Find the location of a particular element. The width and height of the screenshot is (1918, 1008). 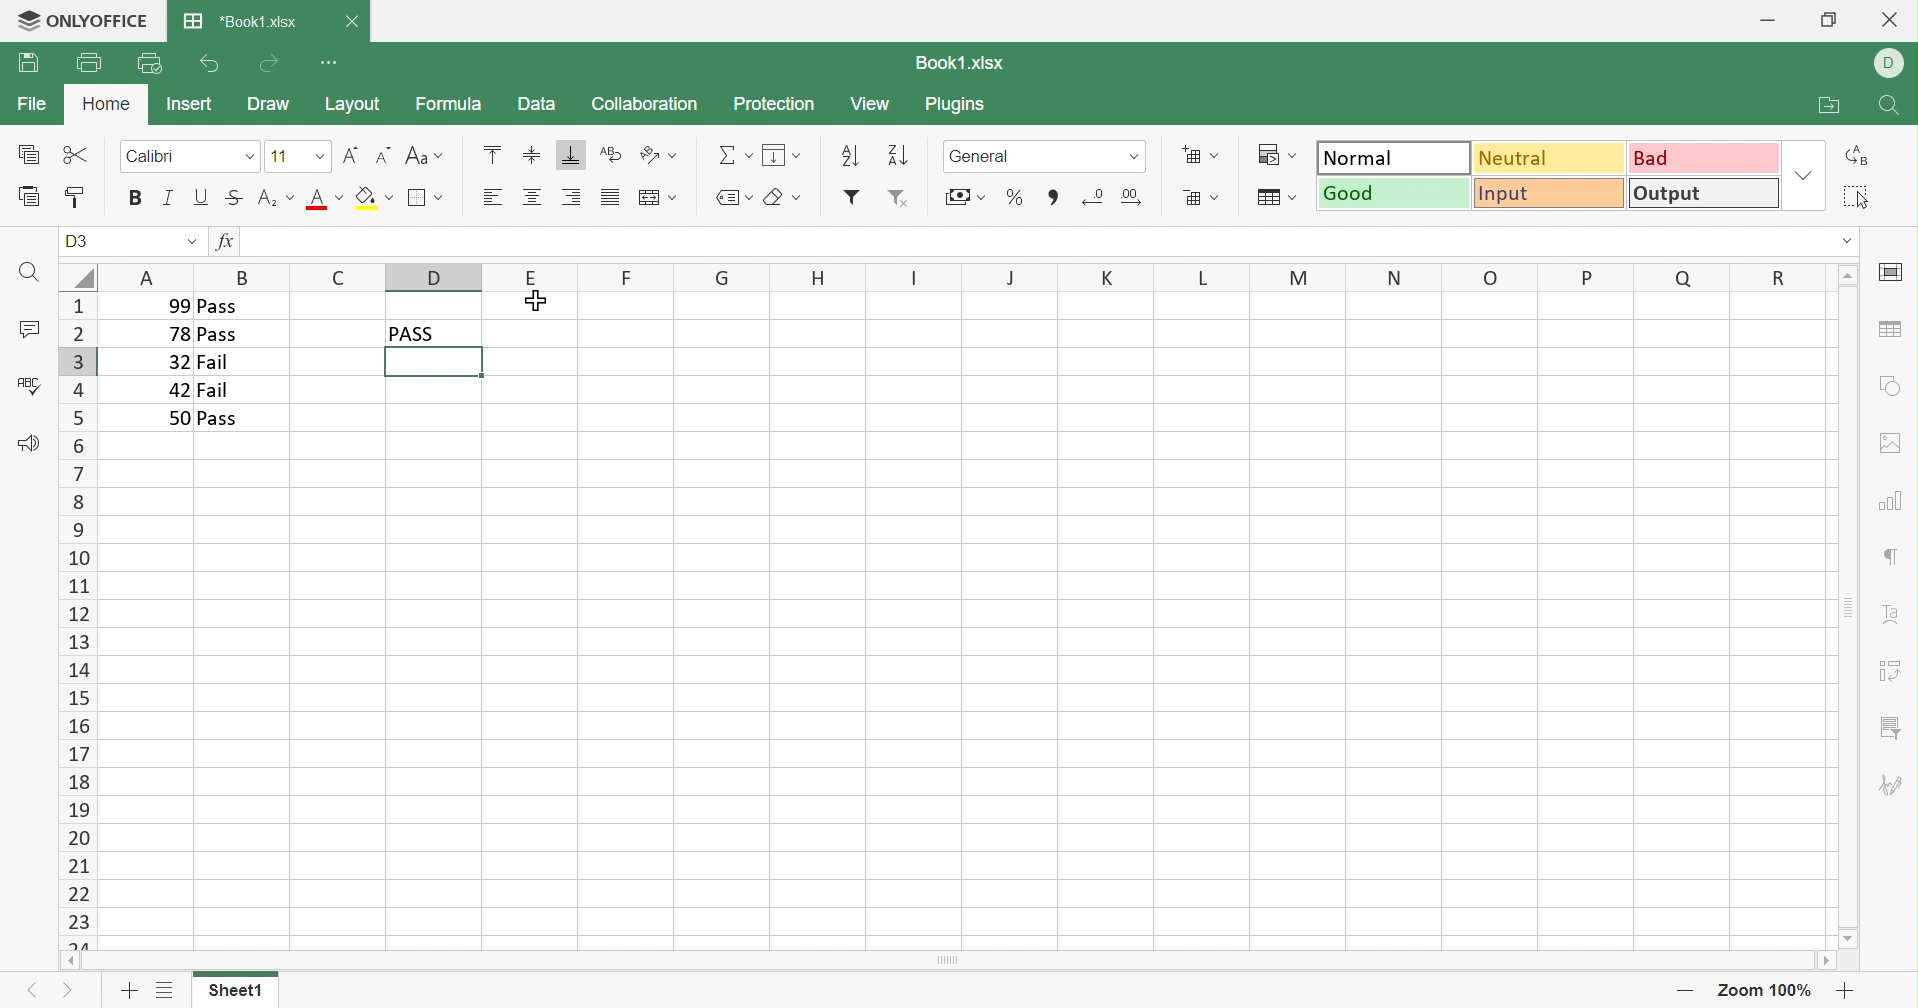

50 is located at coordinates (176, 418).